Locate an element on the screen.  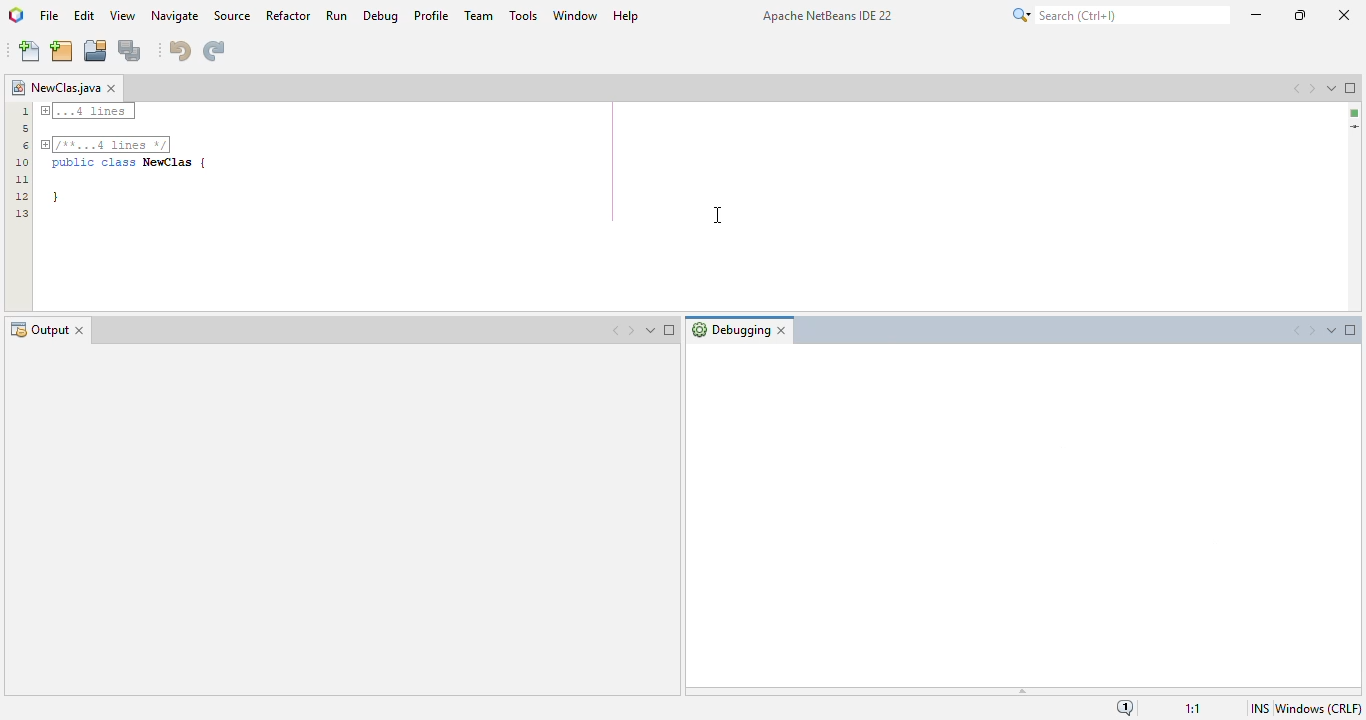
new file is located at coordinates (30, 52).